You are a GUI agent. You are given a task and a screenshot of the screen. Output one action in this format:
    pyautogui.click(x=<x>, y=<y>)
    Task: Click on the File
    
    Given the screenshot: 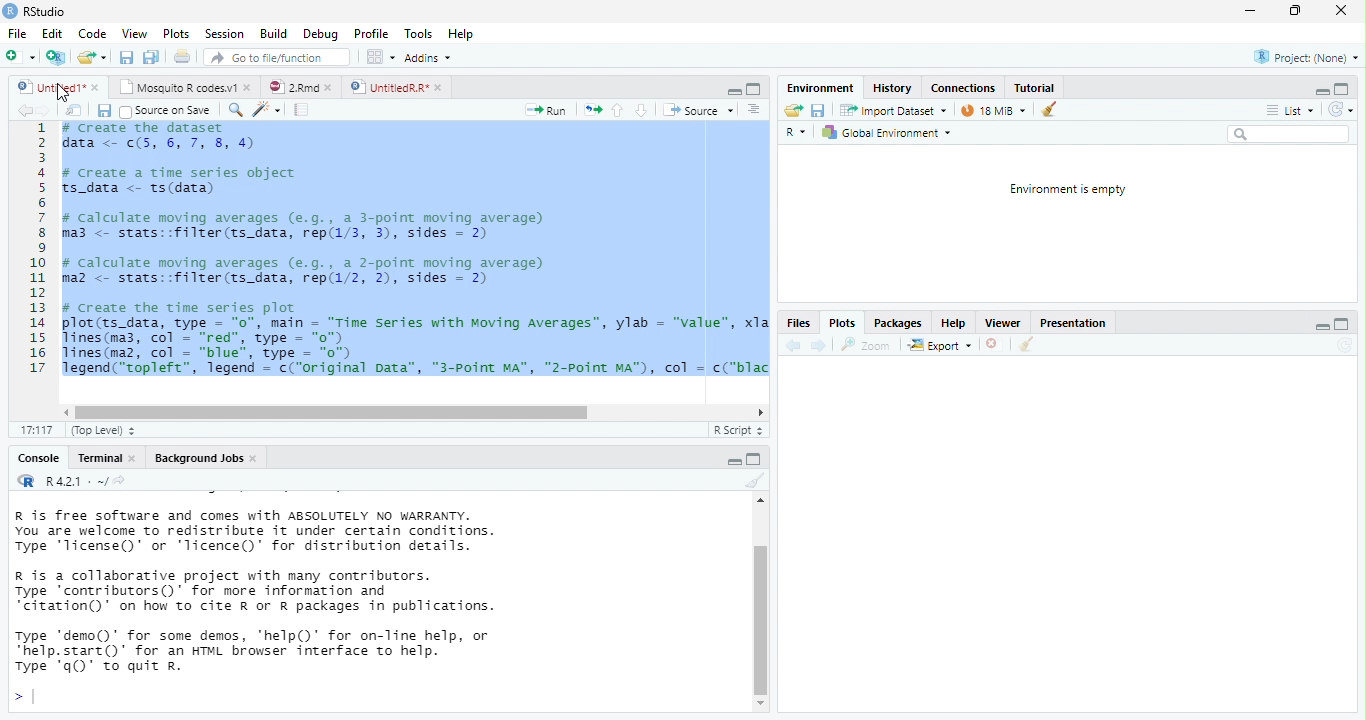 What is the action you would take?
    pyautogui.click(x=16, y=34)
    